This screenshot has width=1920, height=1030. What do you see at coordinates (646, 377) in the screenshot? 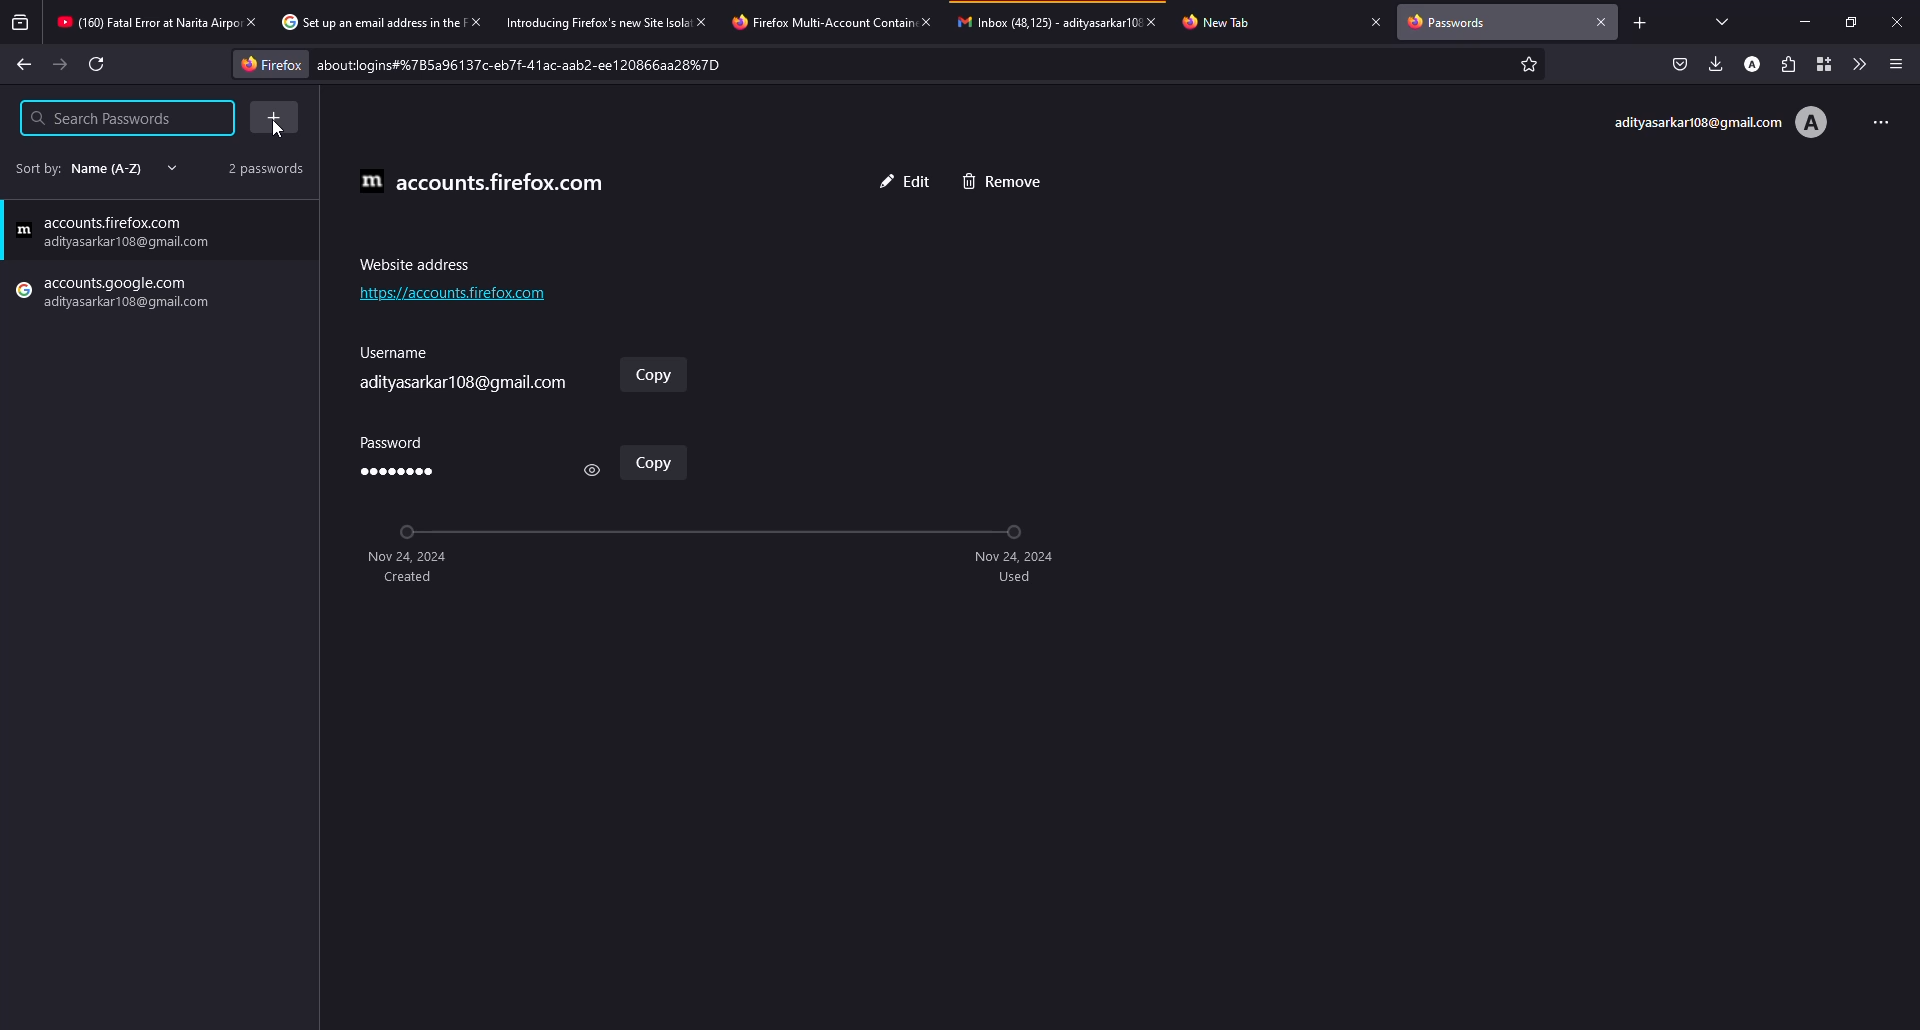
I see `copy` at bounding box center [646, 377].